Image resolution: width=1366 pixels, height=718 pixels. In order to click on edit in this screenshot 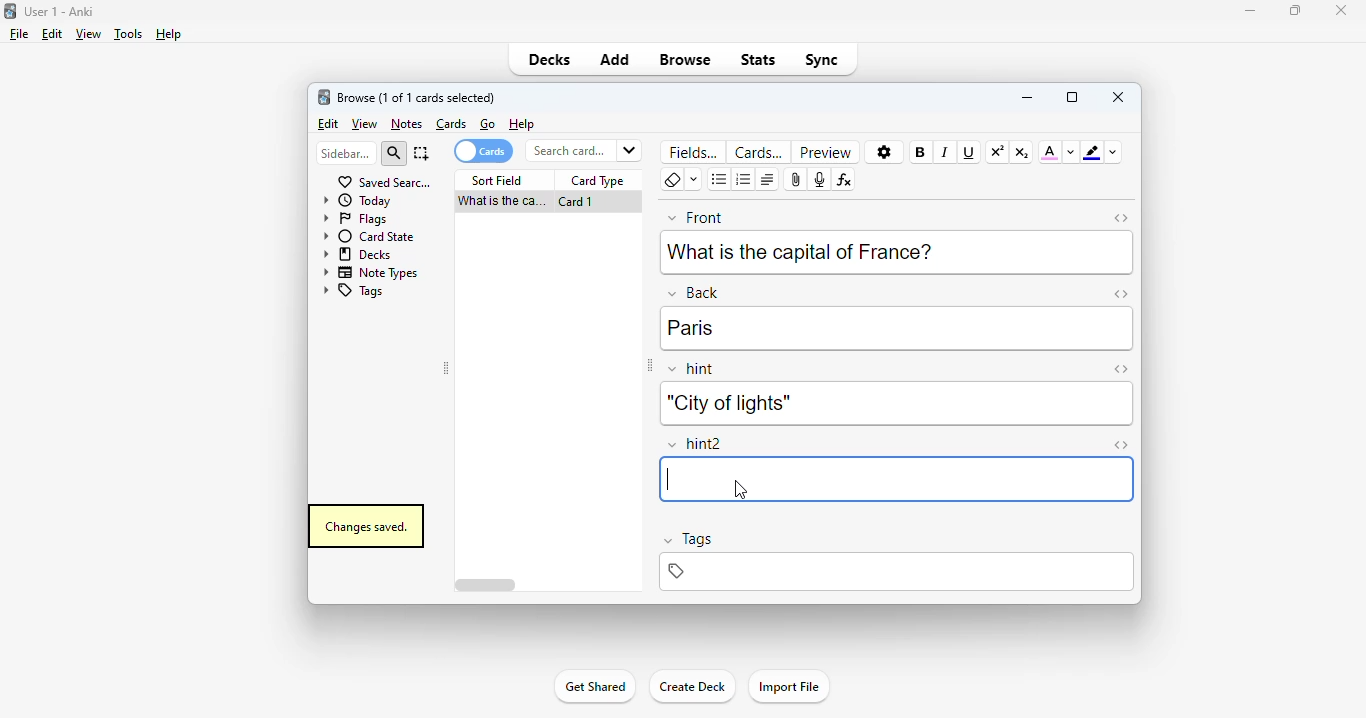, I will do `click(52, 34)`.